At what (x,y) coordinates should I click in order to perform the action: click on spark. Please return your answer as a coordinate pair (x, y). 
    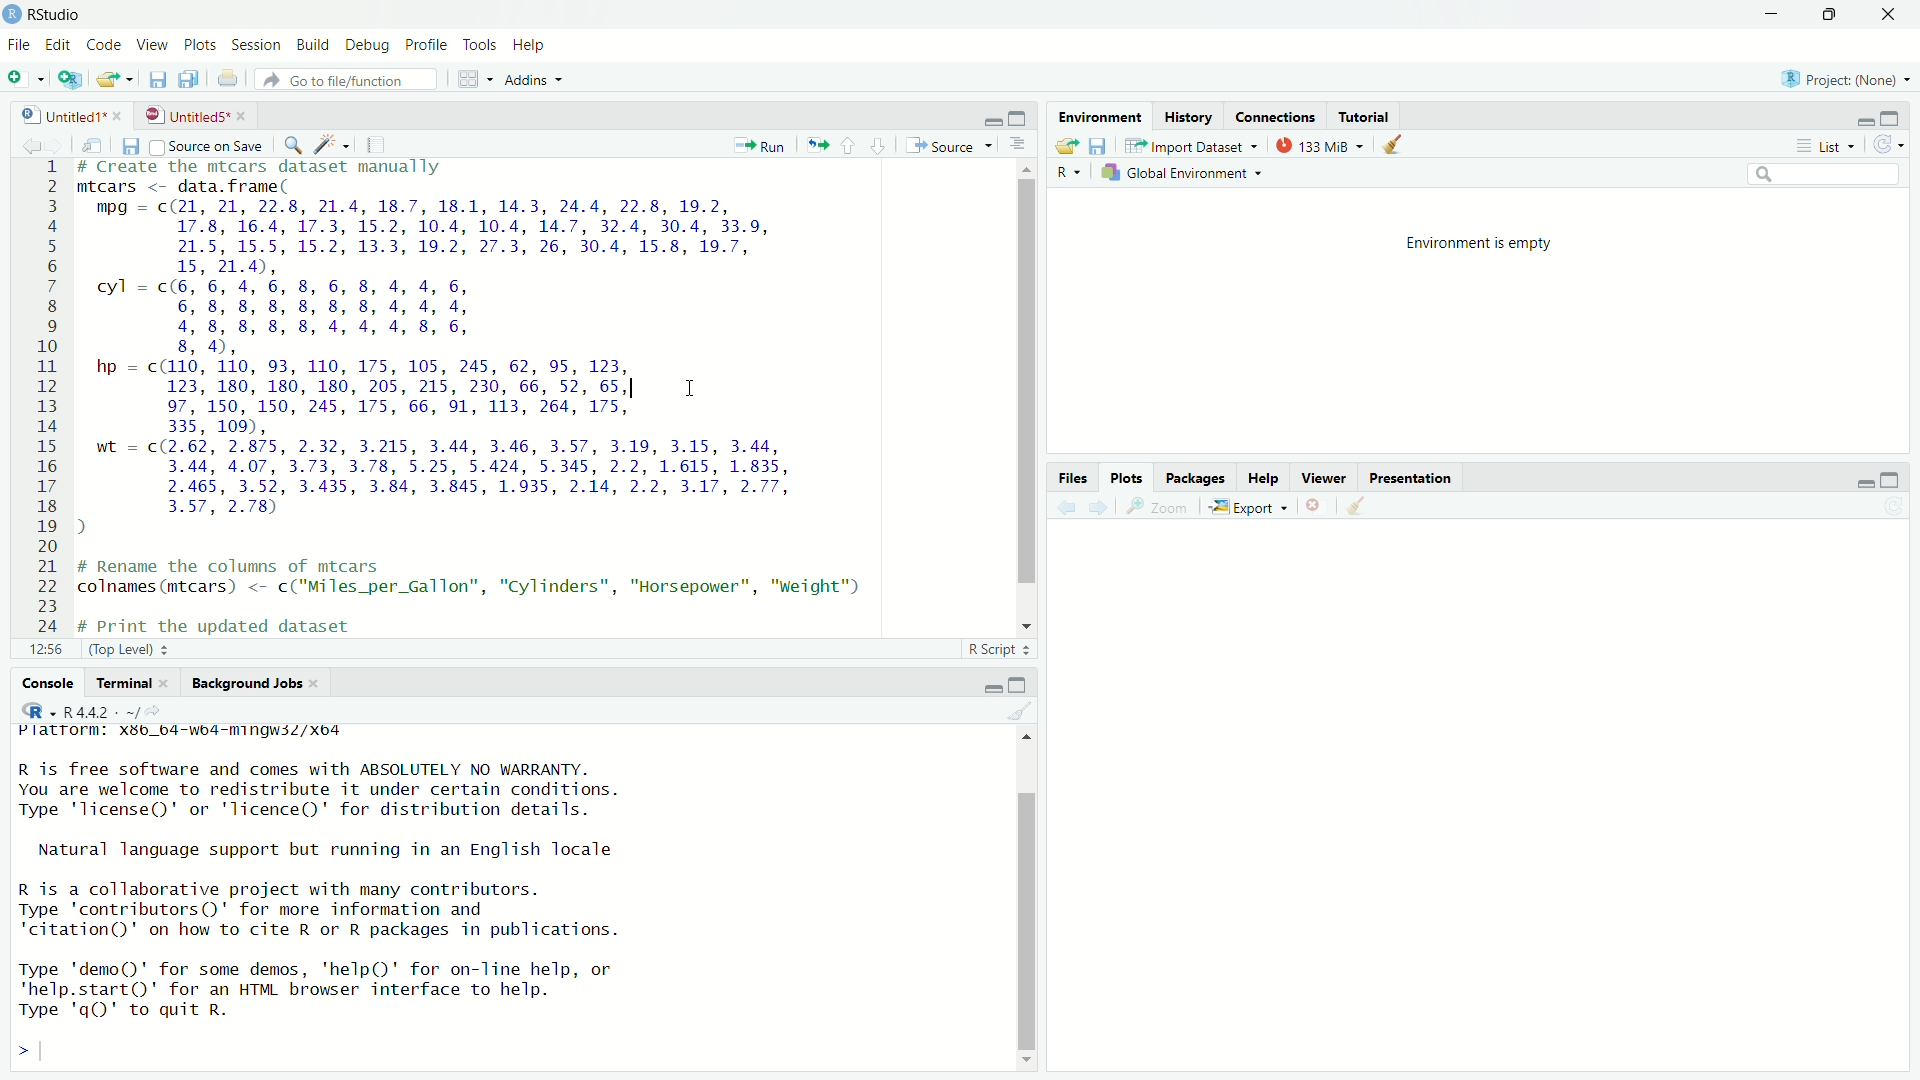
    Looking at the image, I should click on (328, 141).